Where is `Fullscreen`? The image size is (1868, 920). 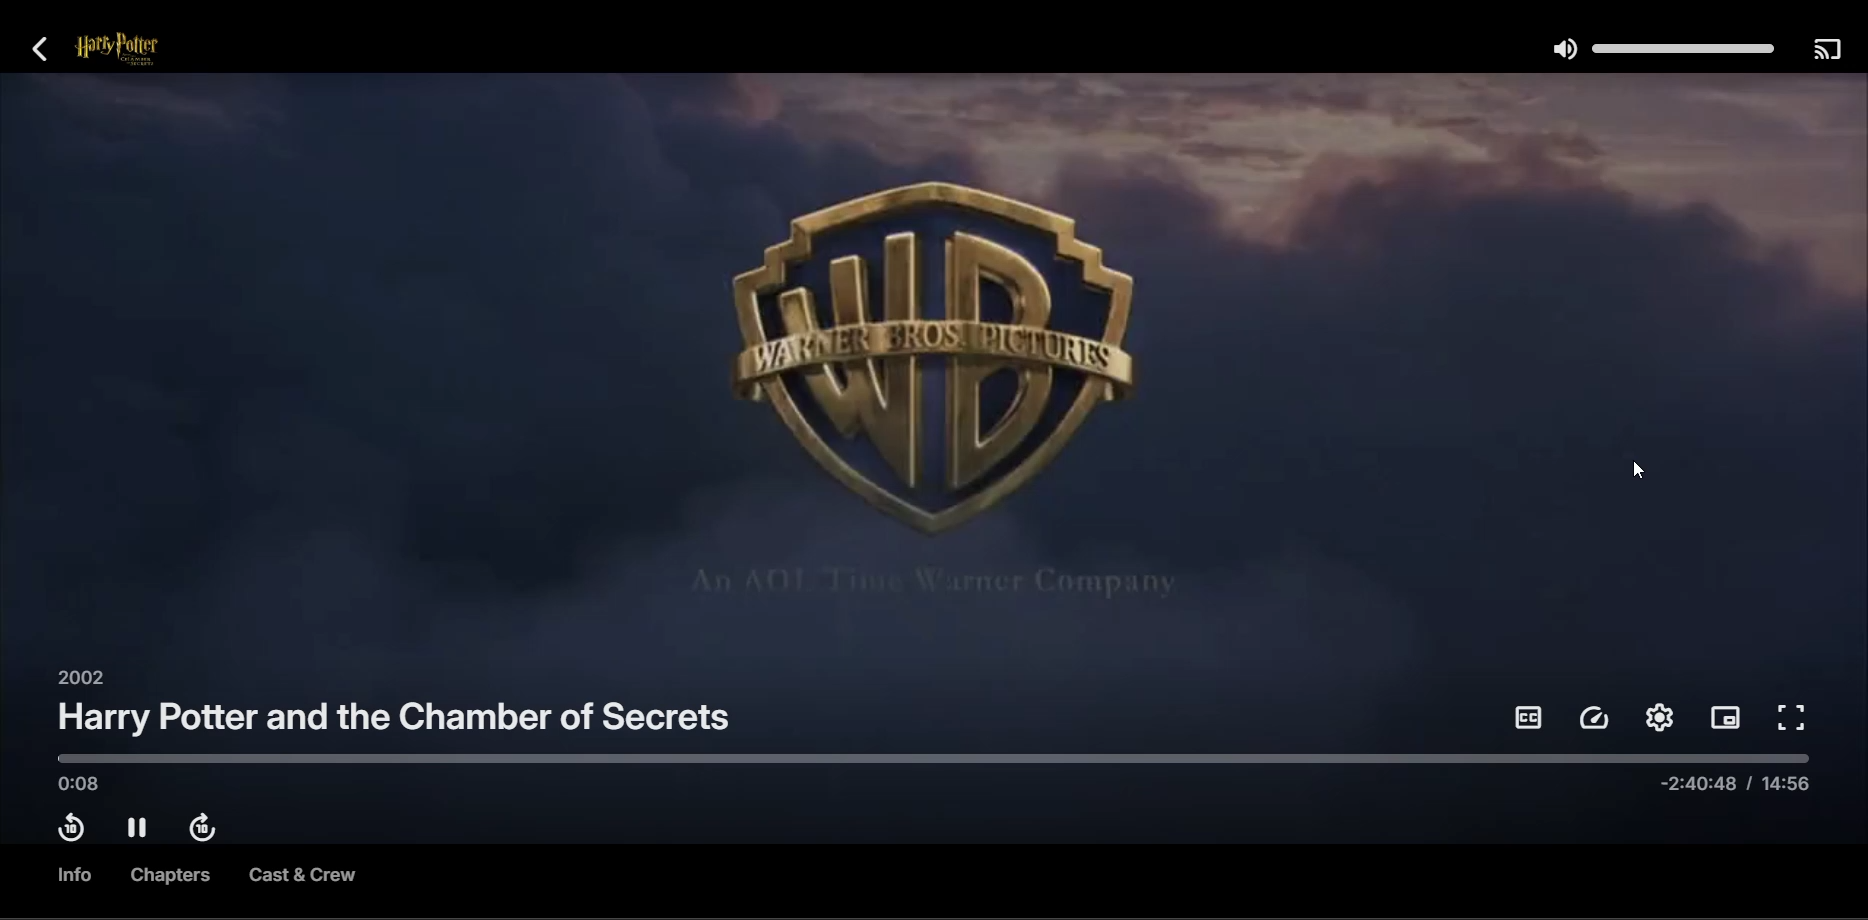
Fullscreen is located at coordinates (1793, 719).